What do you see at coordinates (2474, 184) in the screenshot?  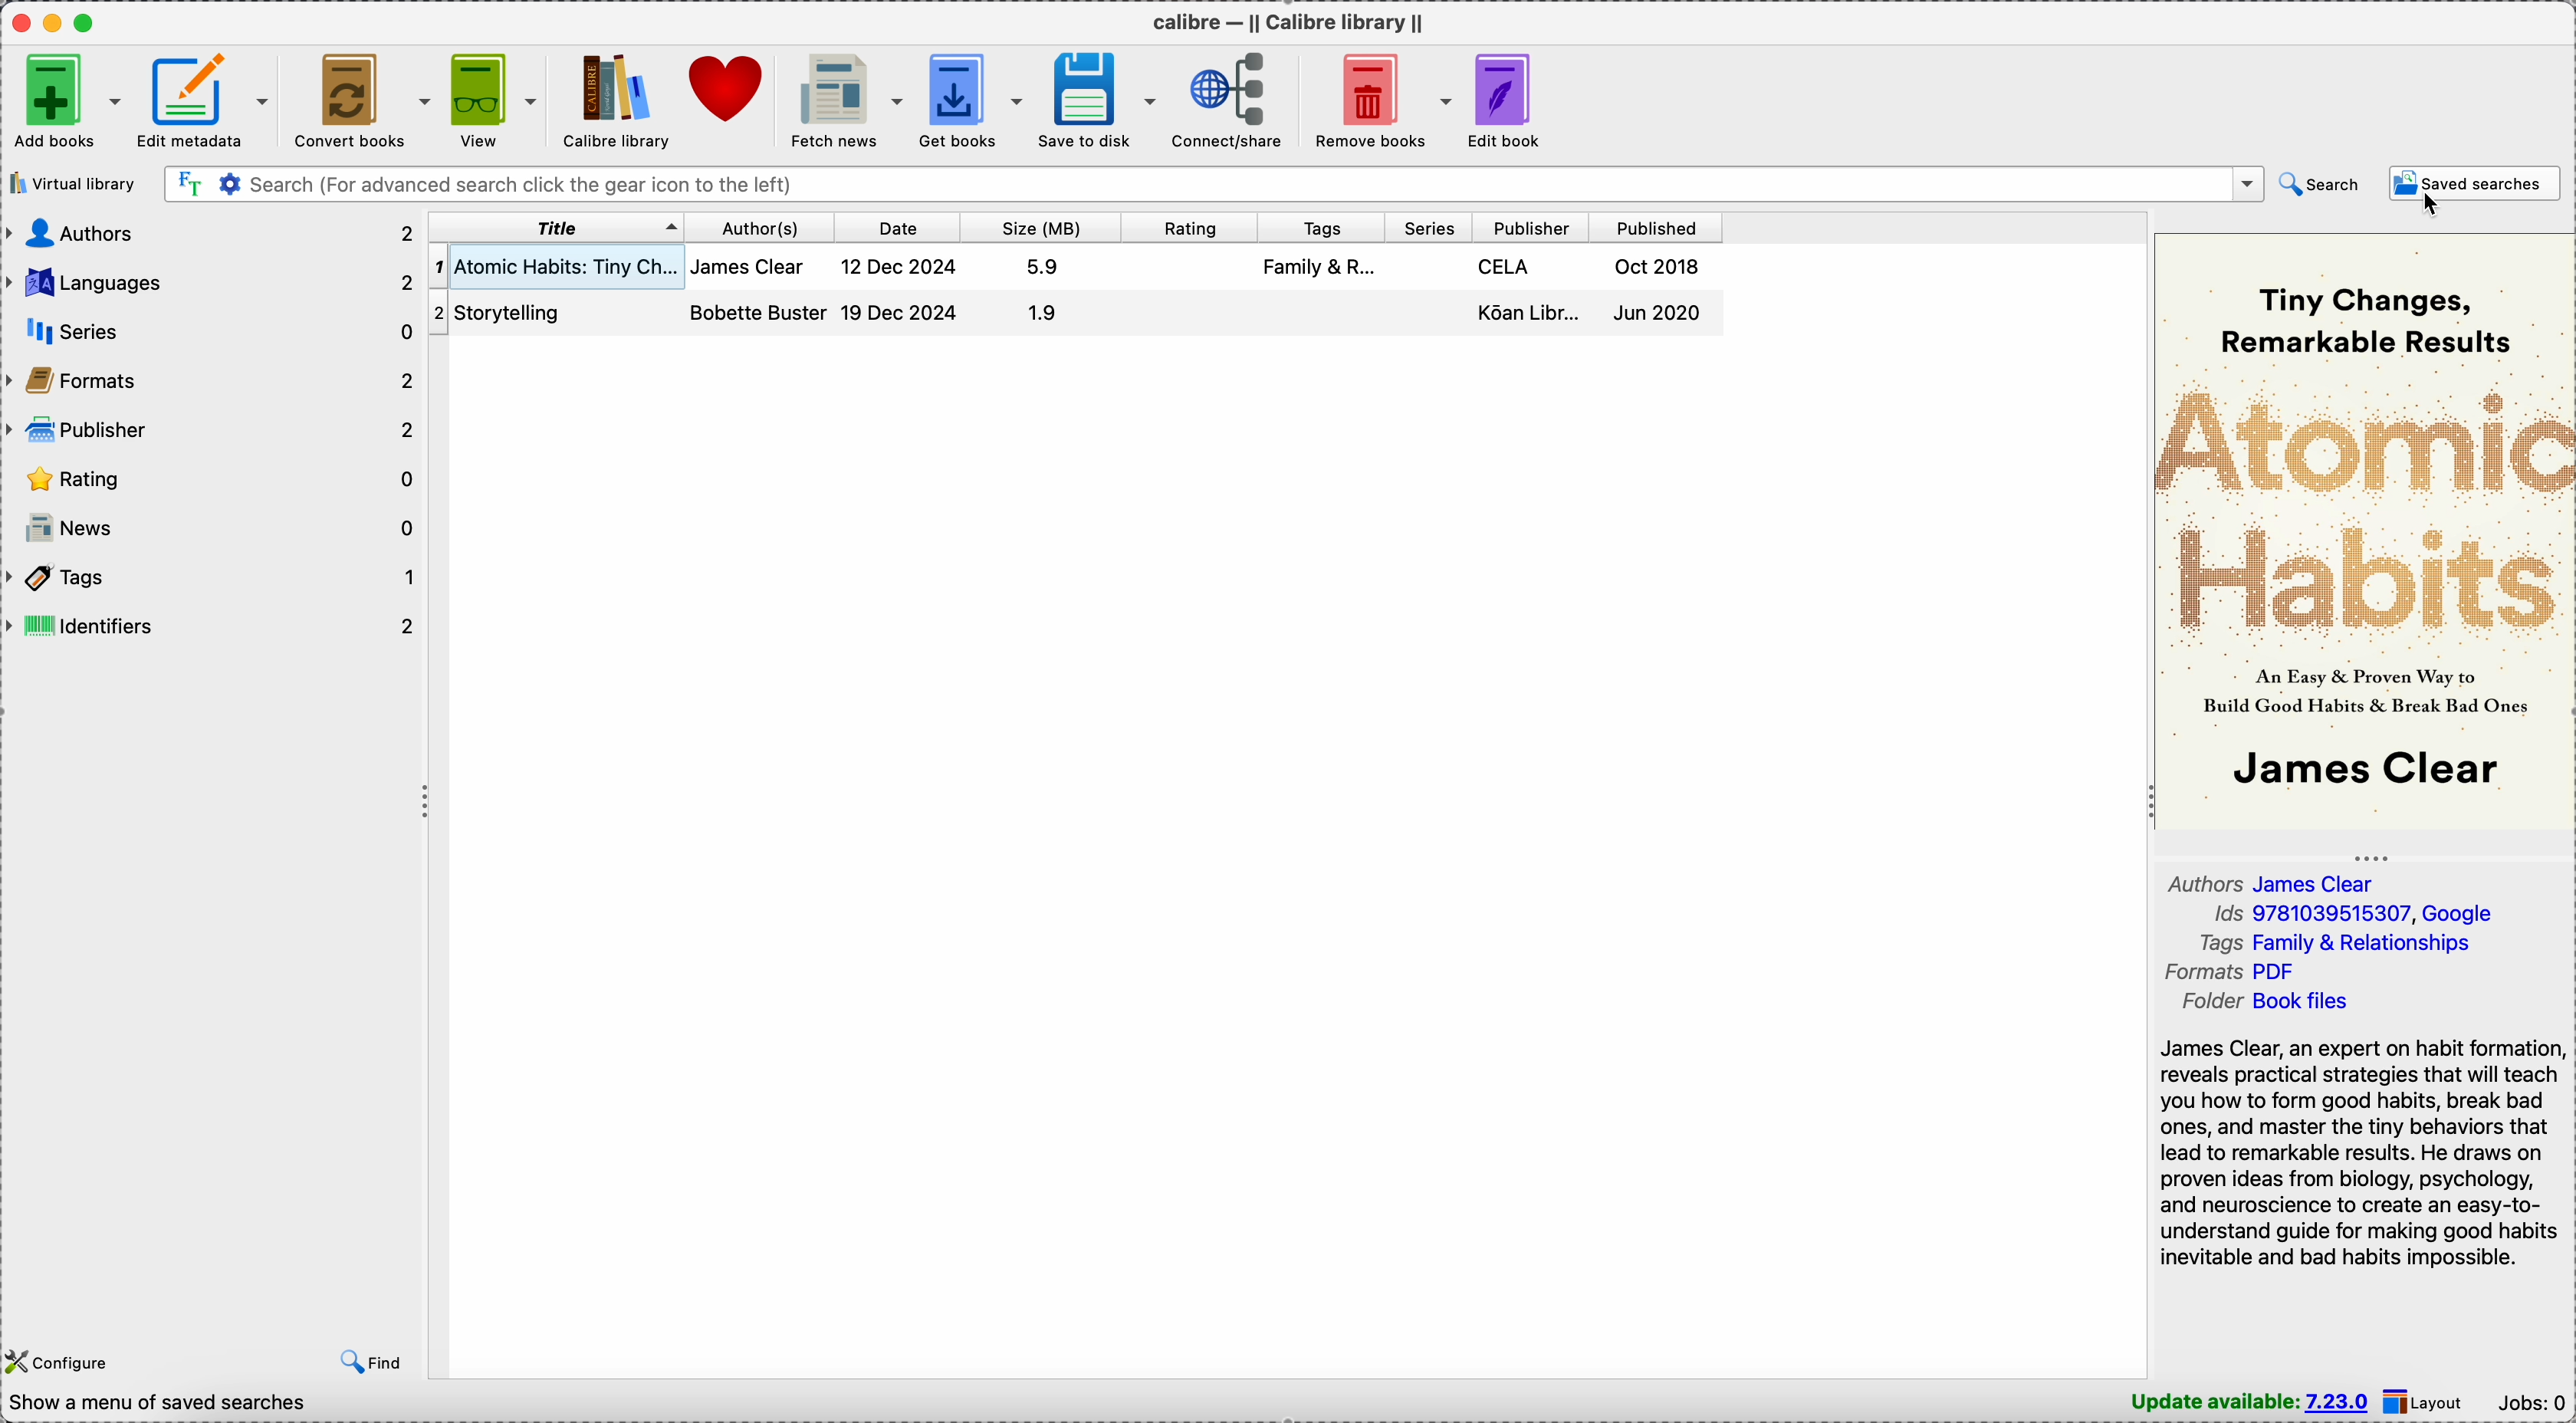 I see `saved searches` at bounding box center [2474, 184].